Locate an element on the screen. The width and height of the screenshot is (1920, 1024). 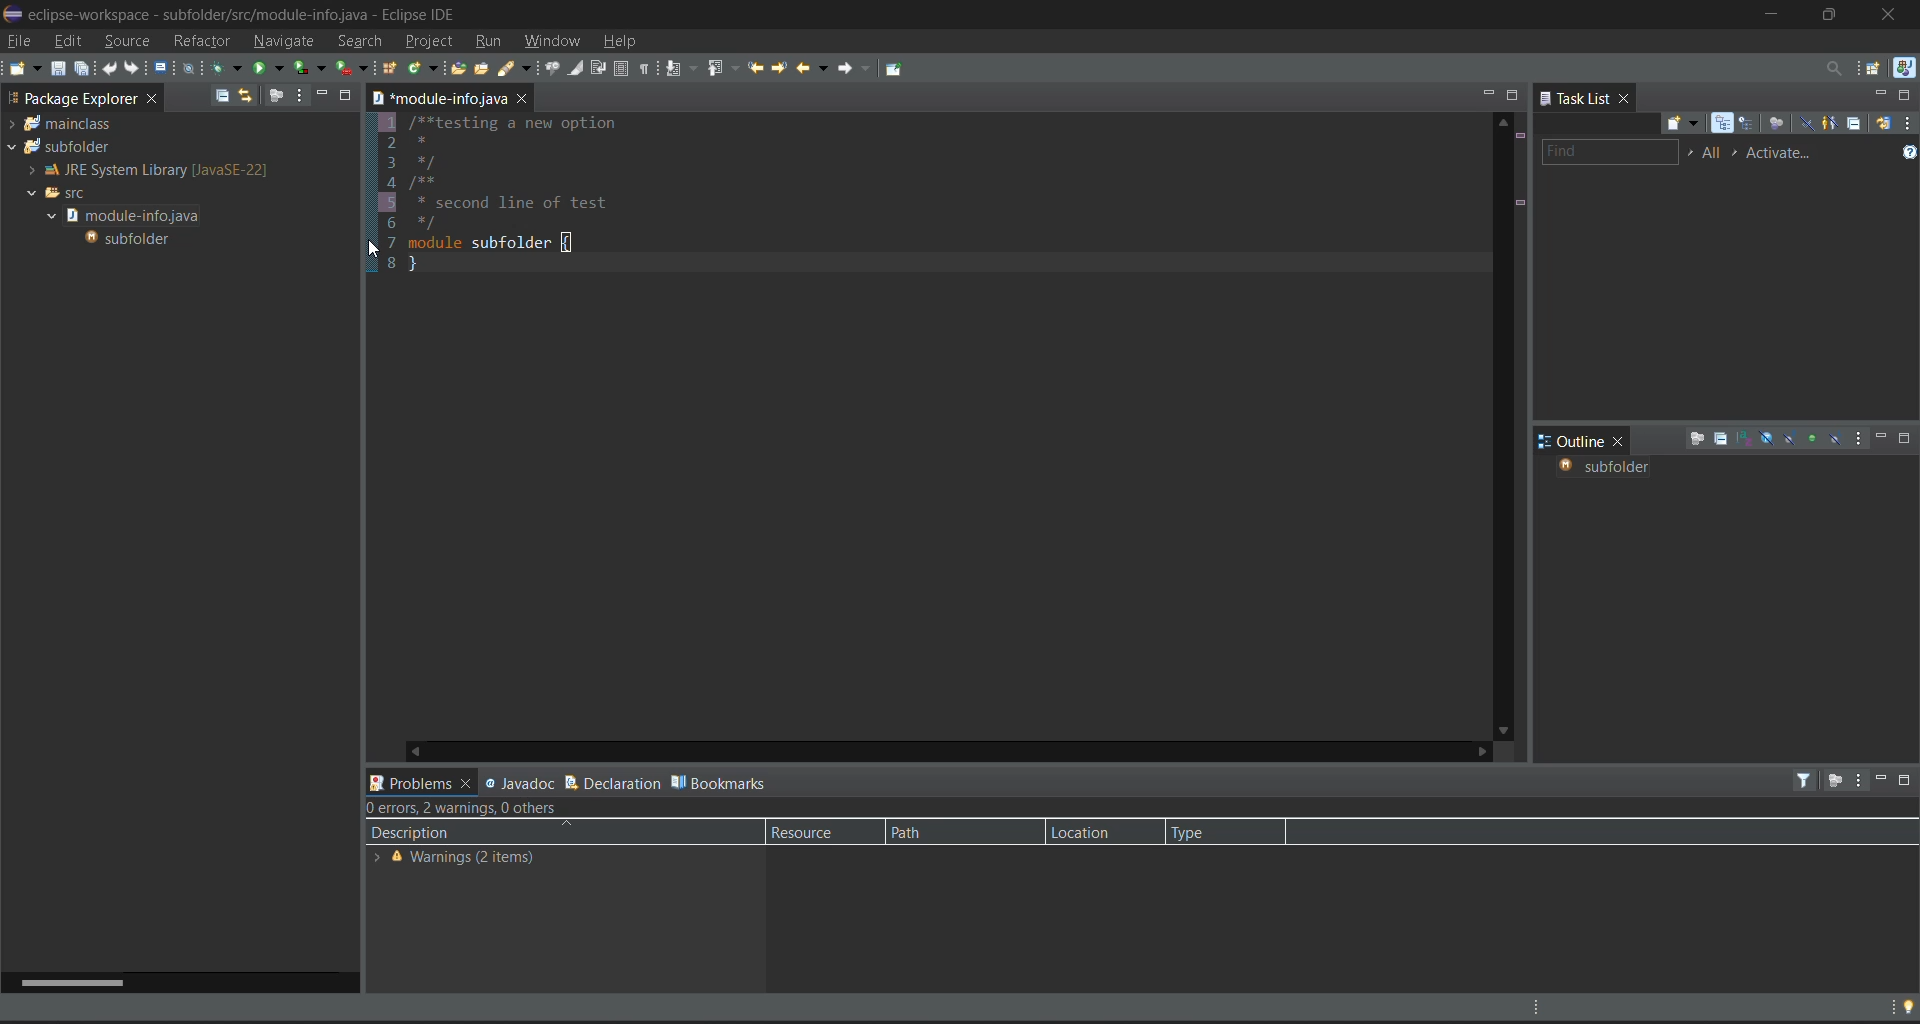
src is located at coordinates (60, 192).